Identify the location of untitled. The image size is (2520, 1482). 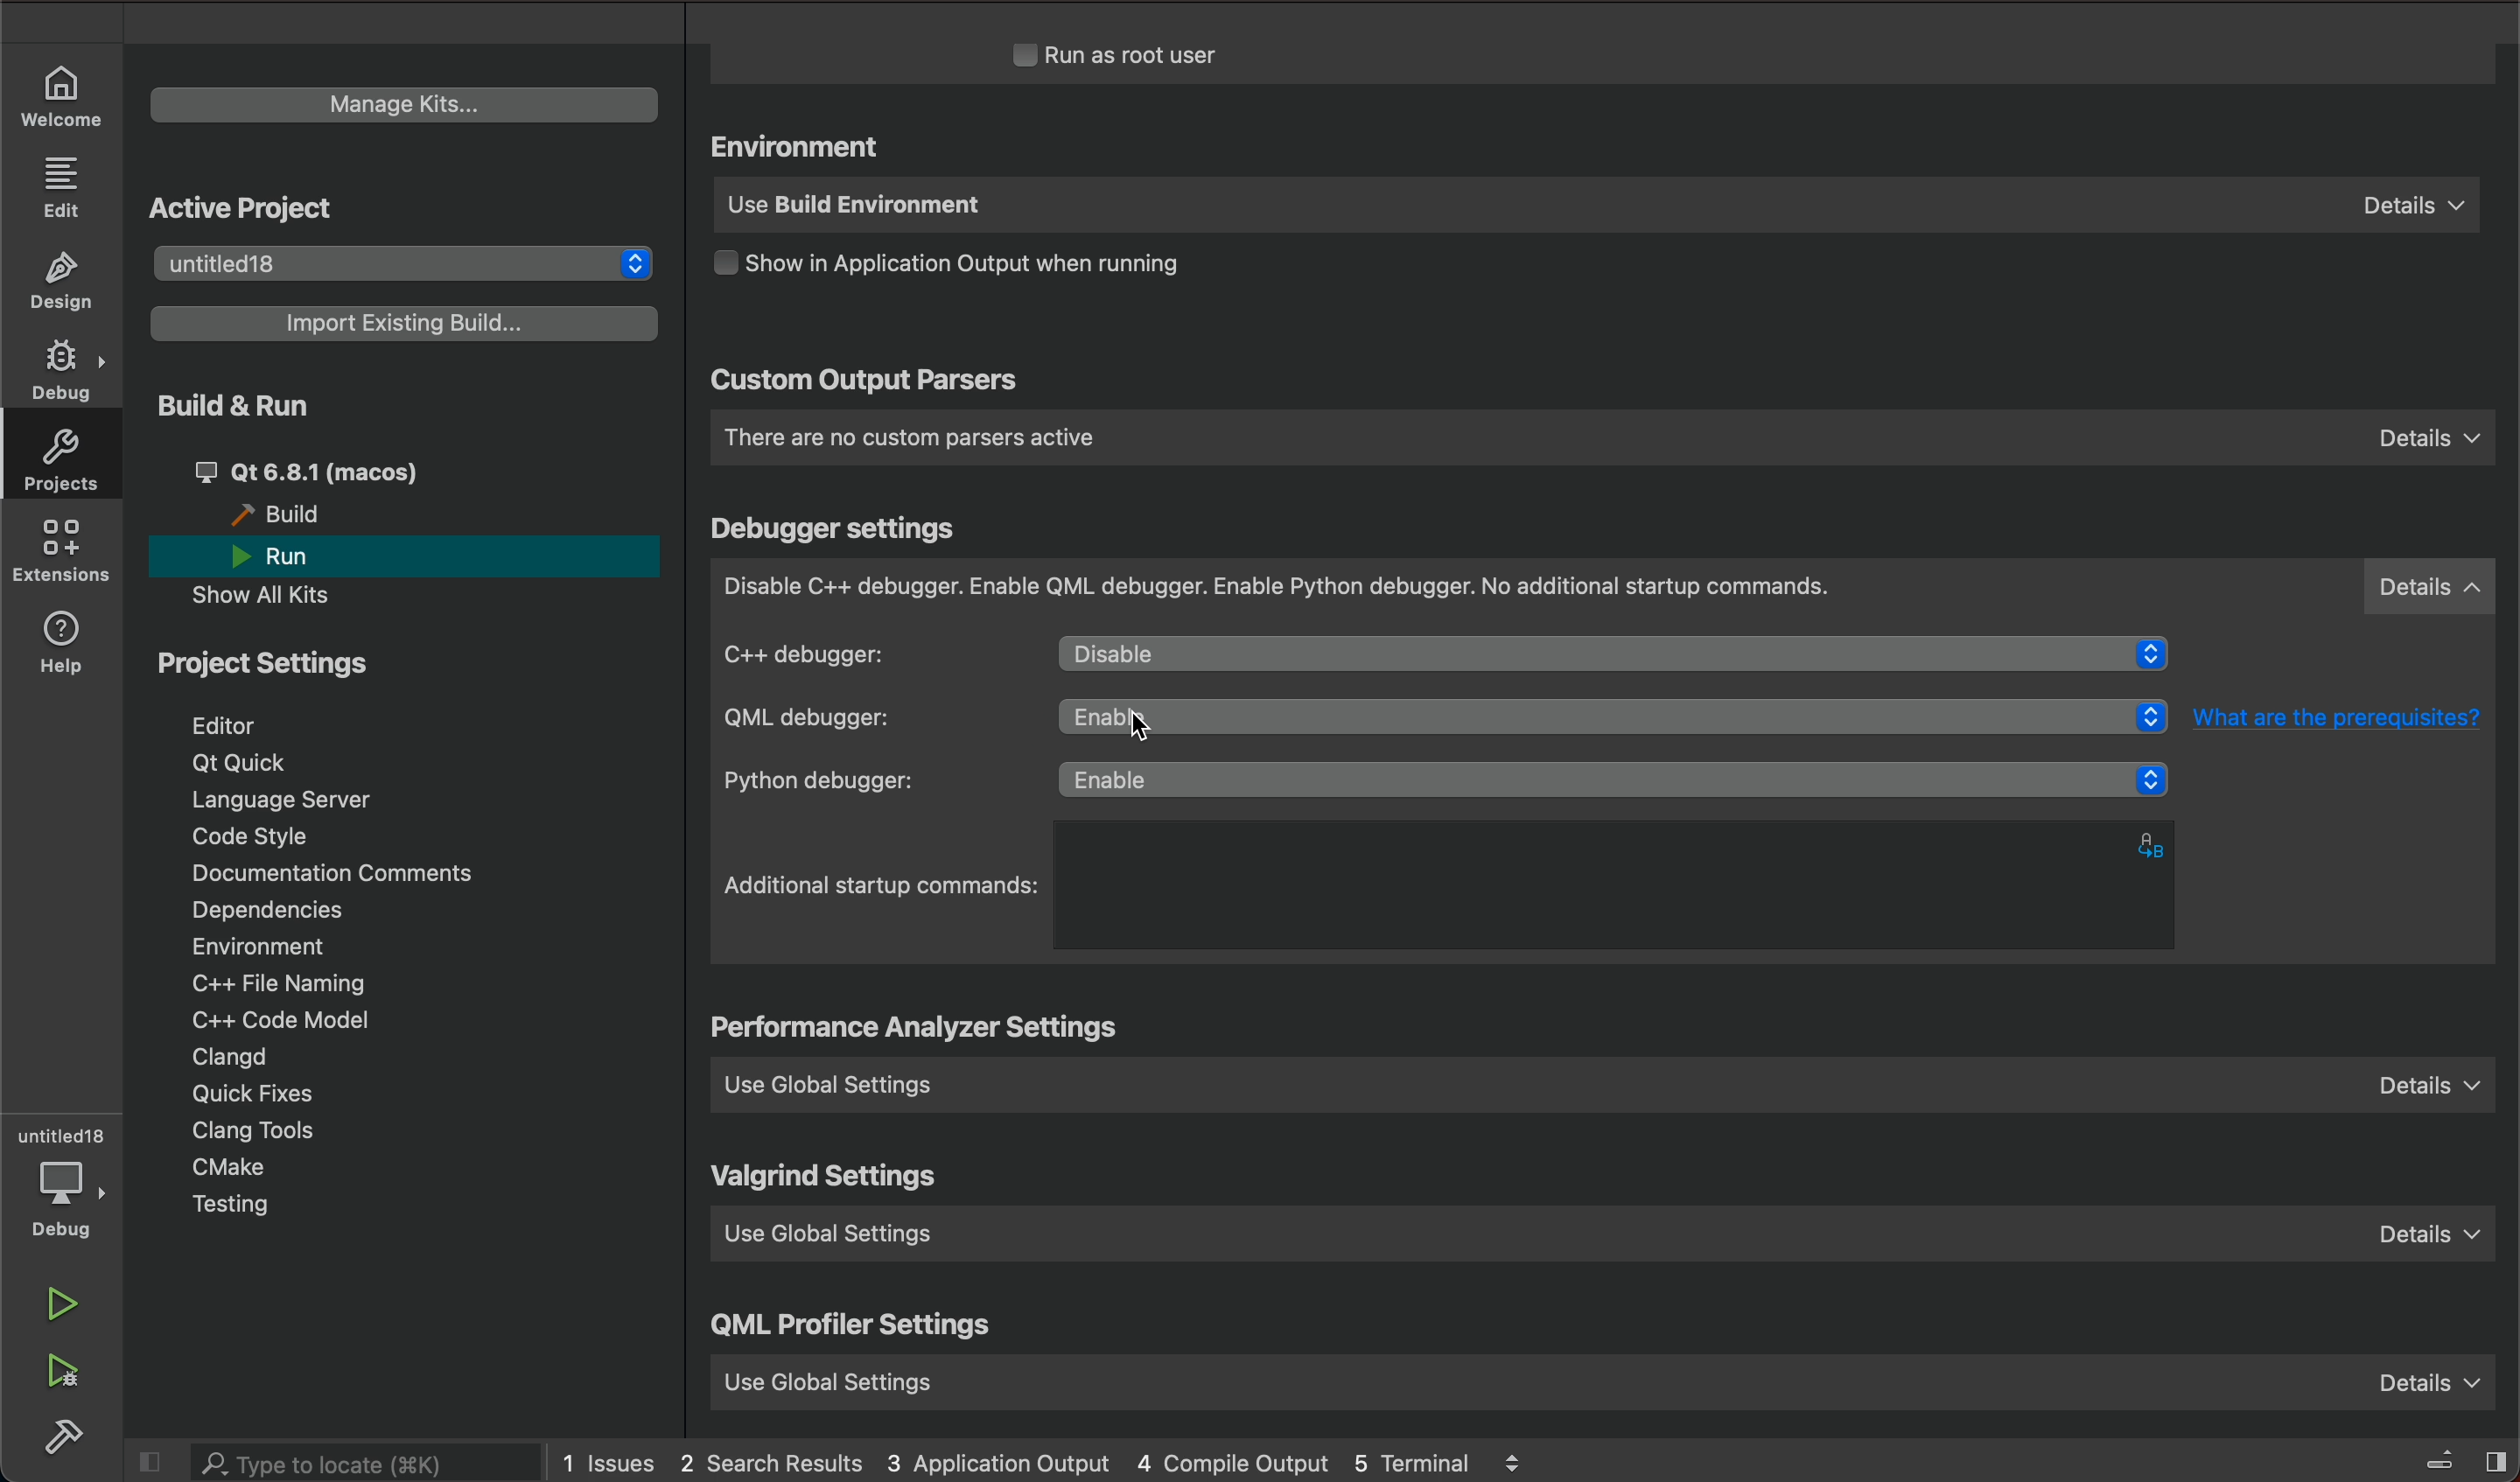
(397, 260).